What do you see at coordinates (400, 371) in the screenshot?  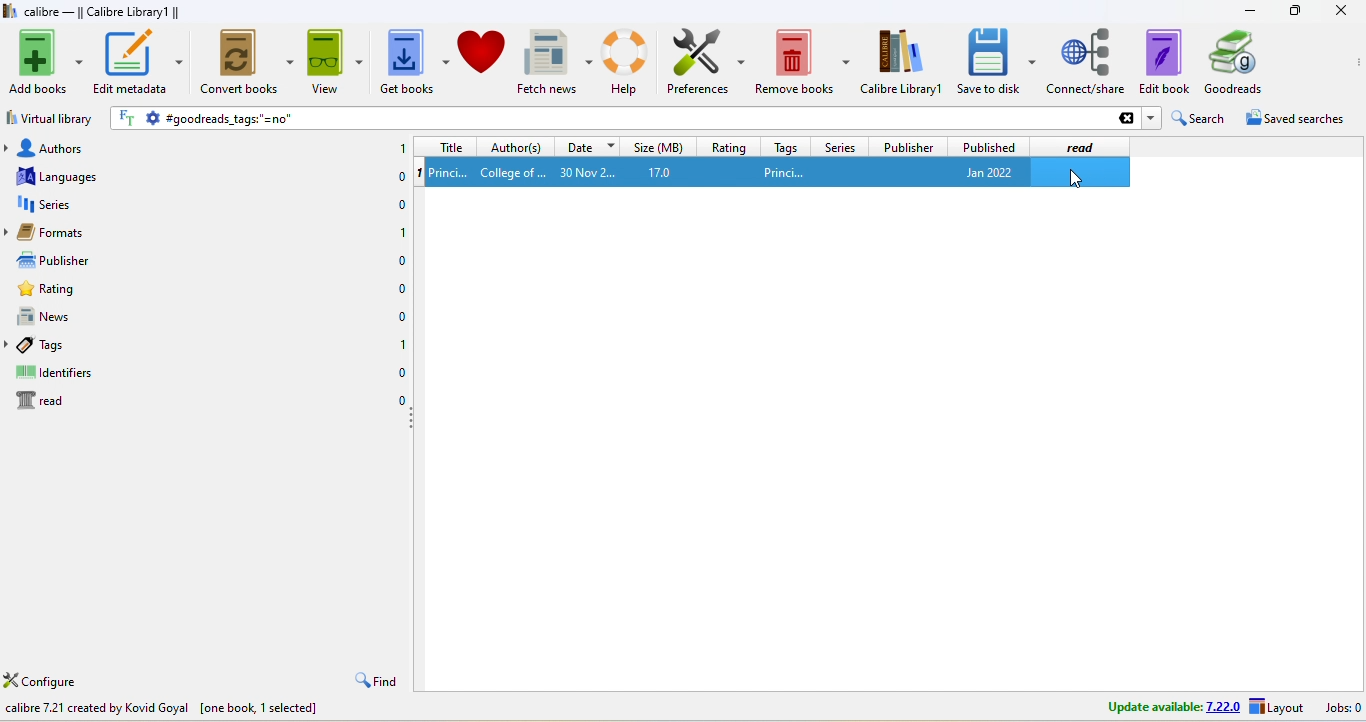 I see `0` at bounding box center [400, 371].